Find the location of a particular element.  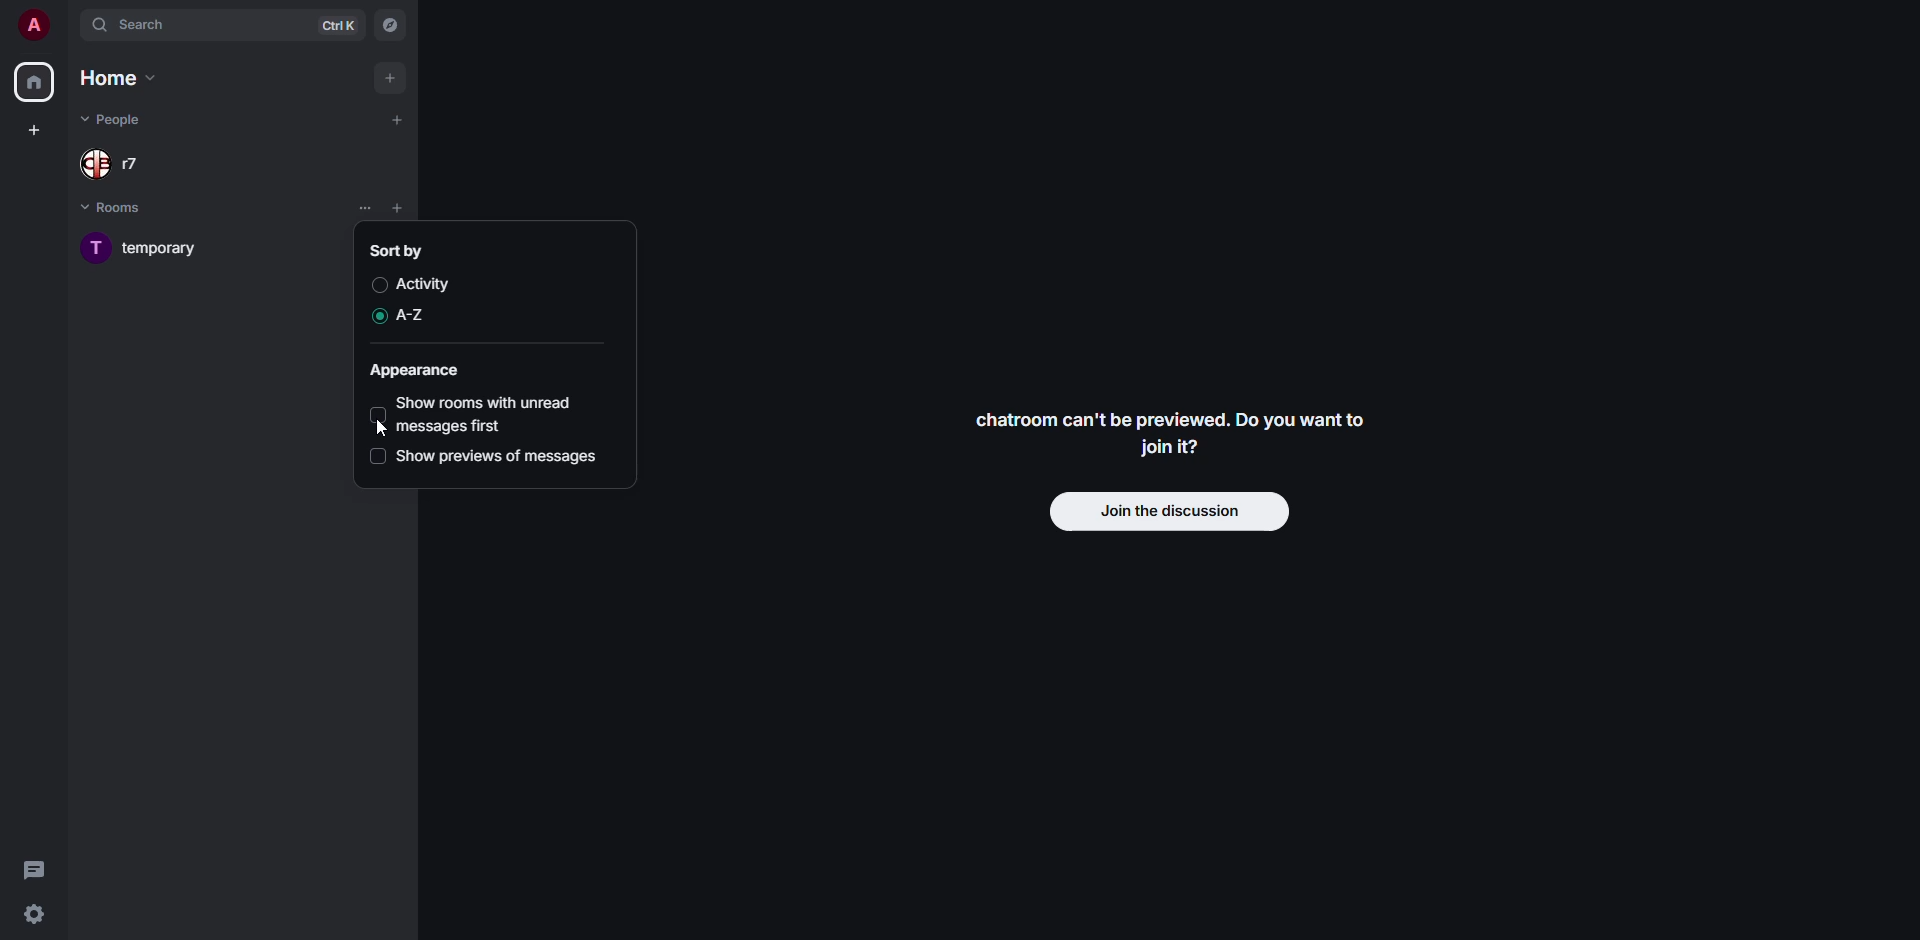

appearance is located at coordinates (417, 370).